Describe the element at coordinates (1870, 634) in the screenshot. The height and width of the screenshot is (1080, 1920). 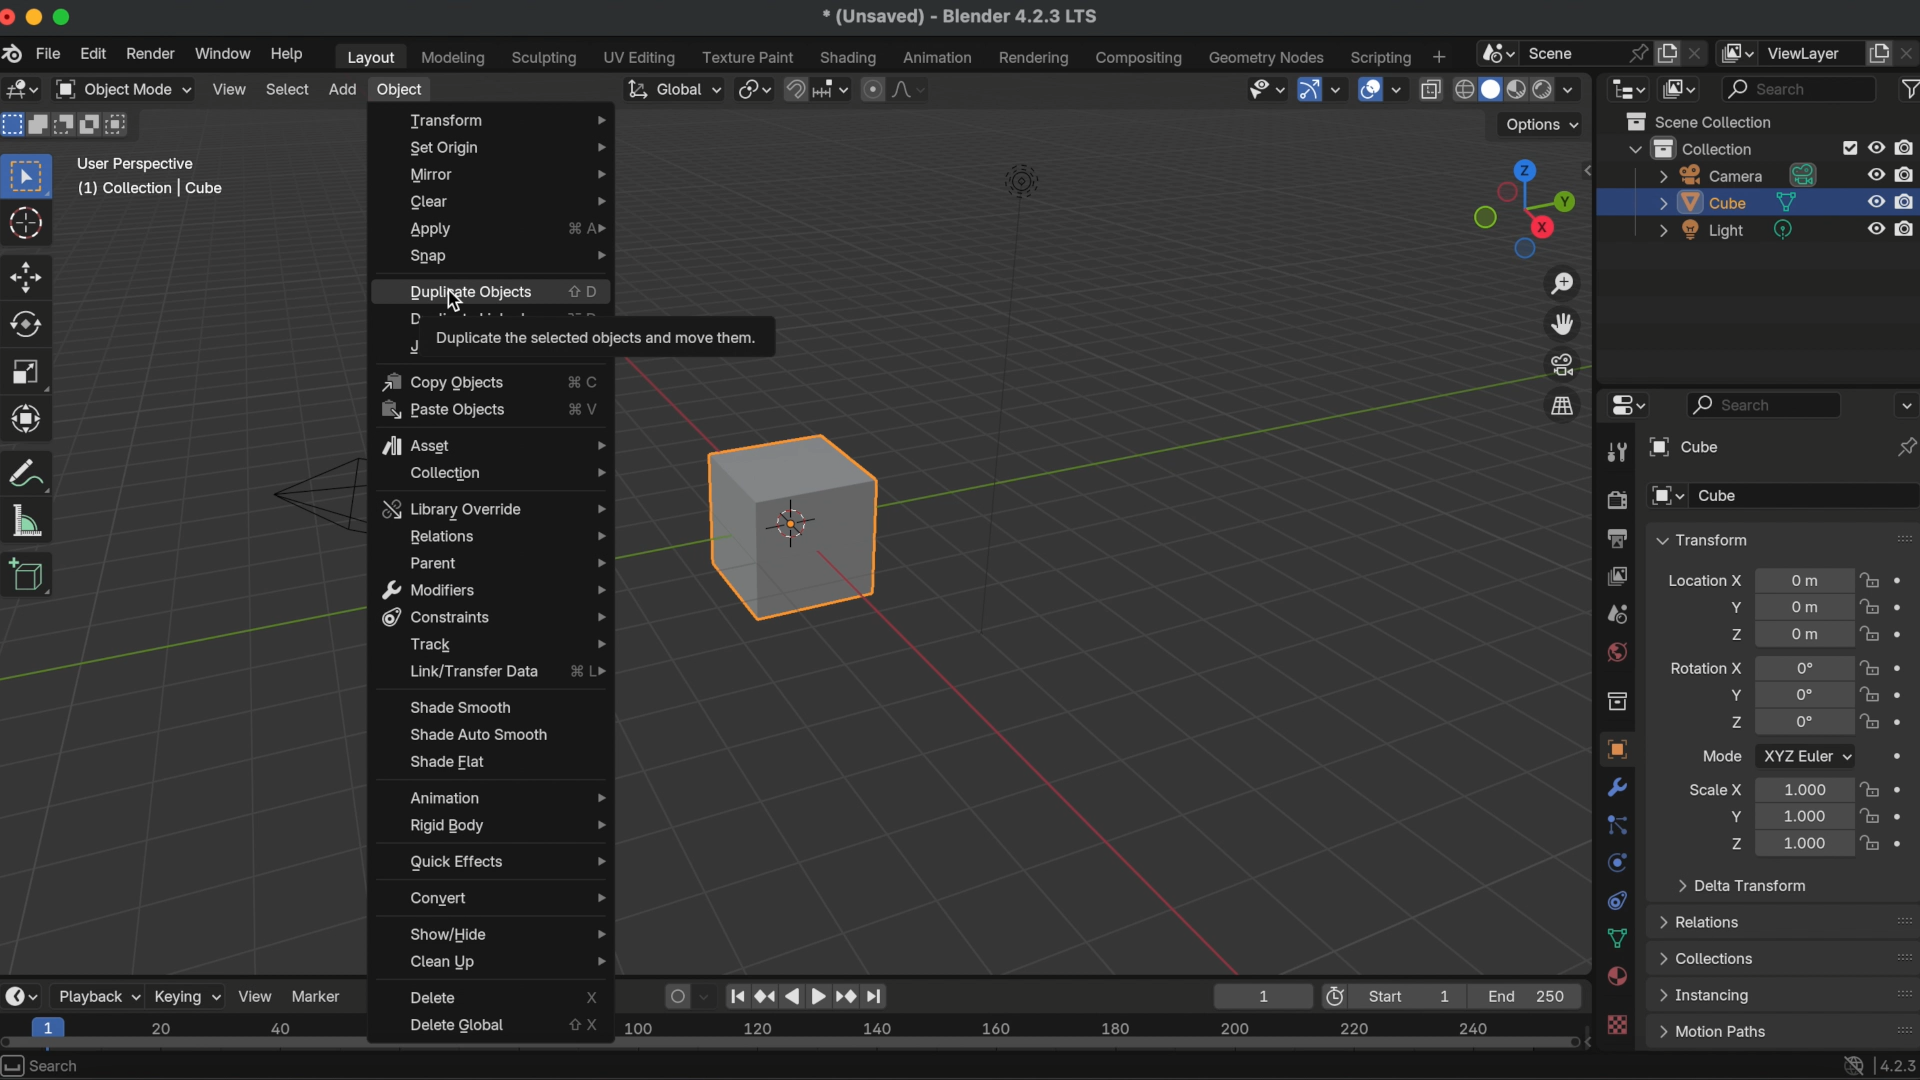
I see `lock location` at that location.